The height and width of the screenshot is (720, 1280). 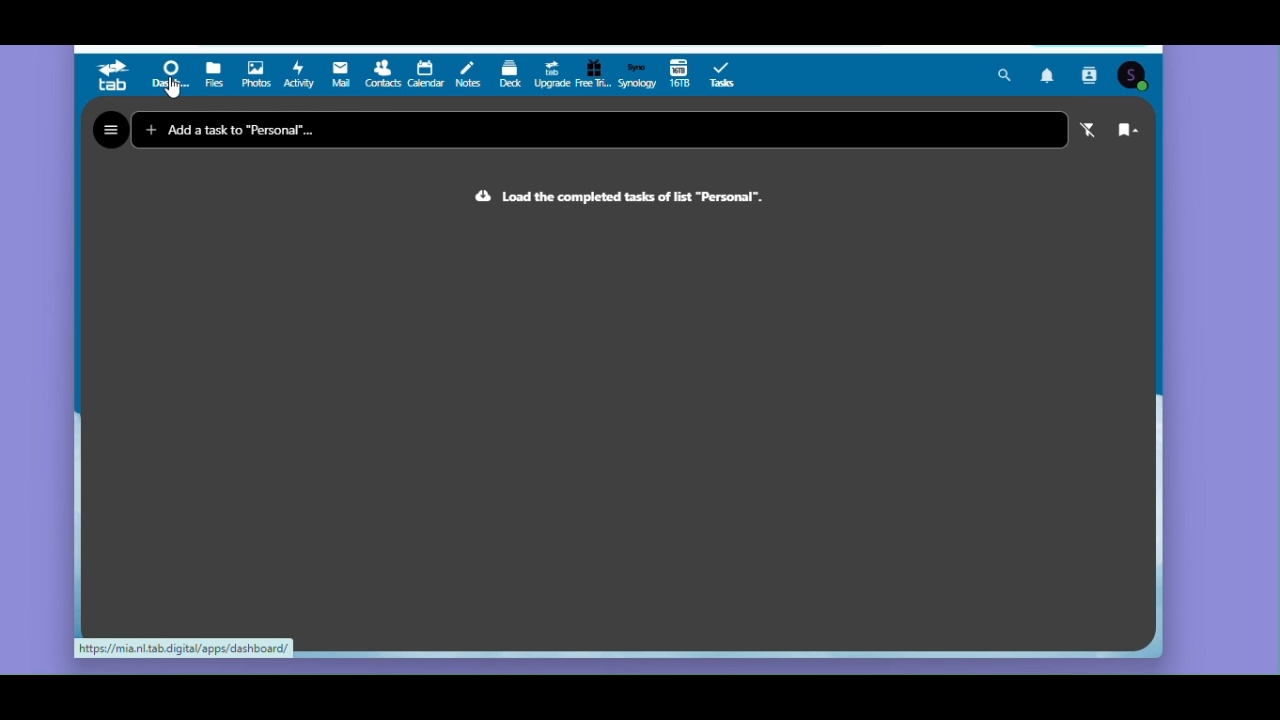 What do you see at coordinates (1135, 75) in the screenshot?
I see `Account icon` at bounding box center [1135, 75].